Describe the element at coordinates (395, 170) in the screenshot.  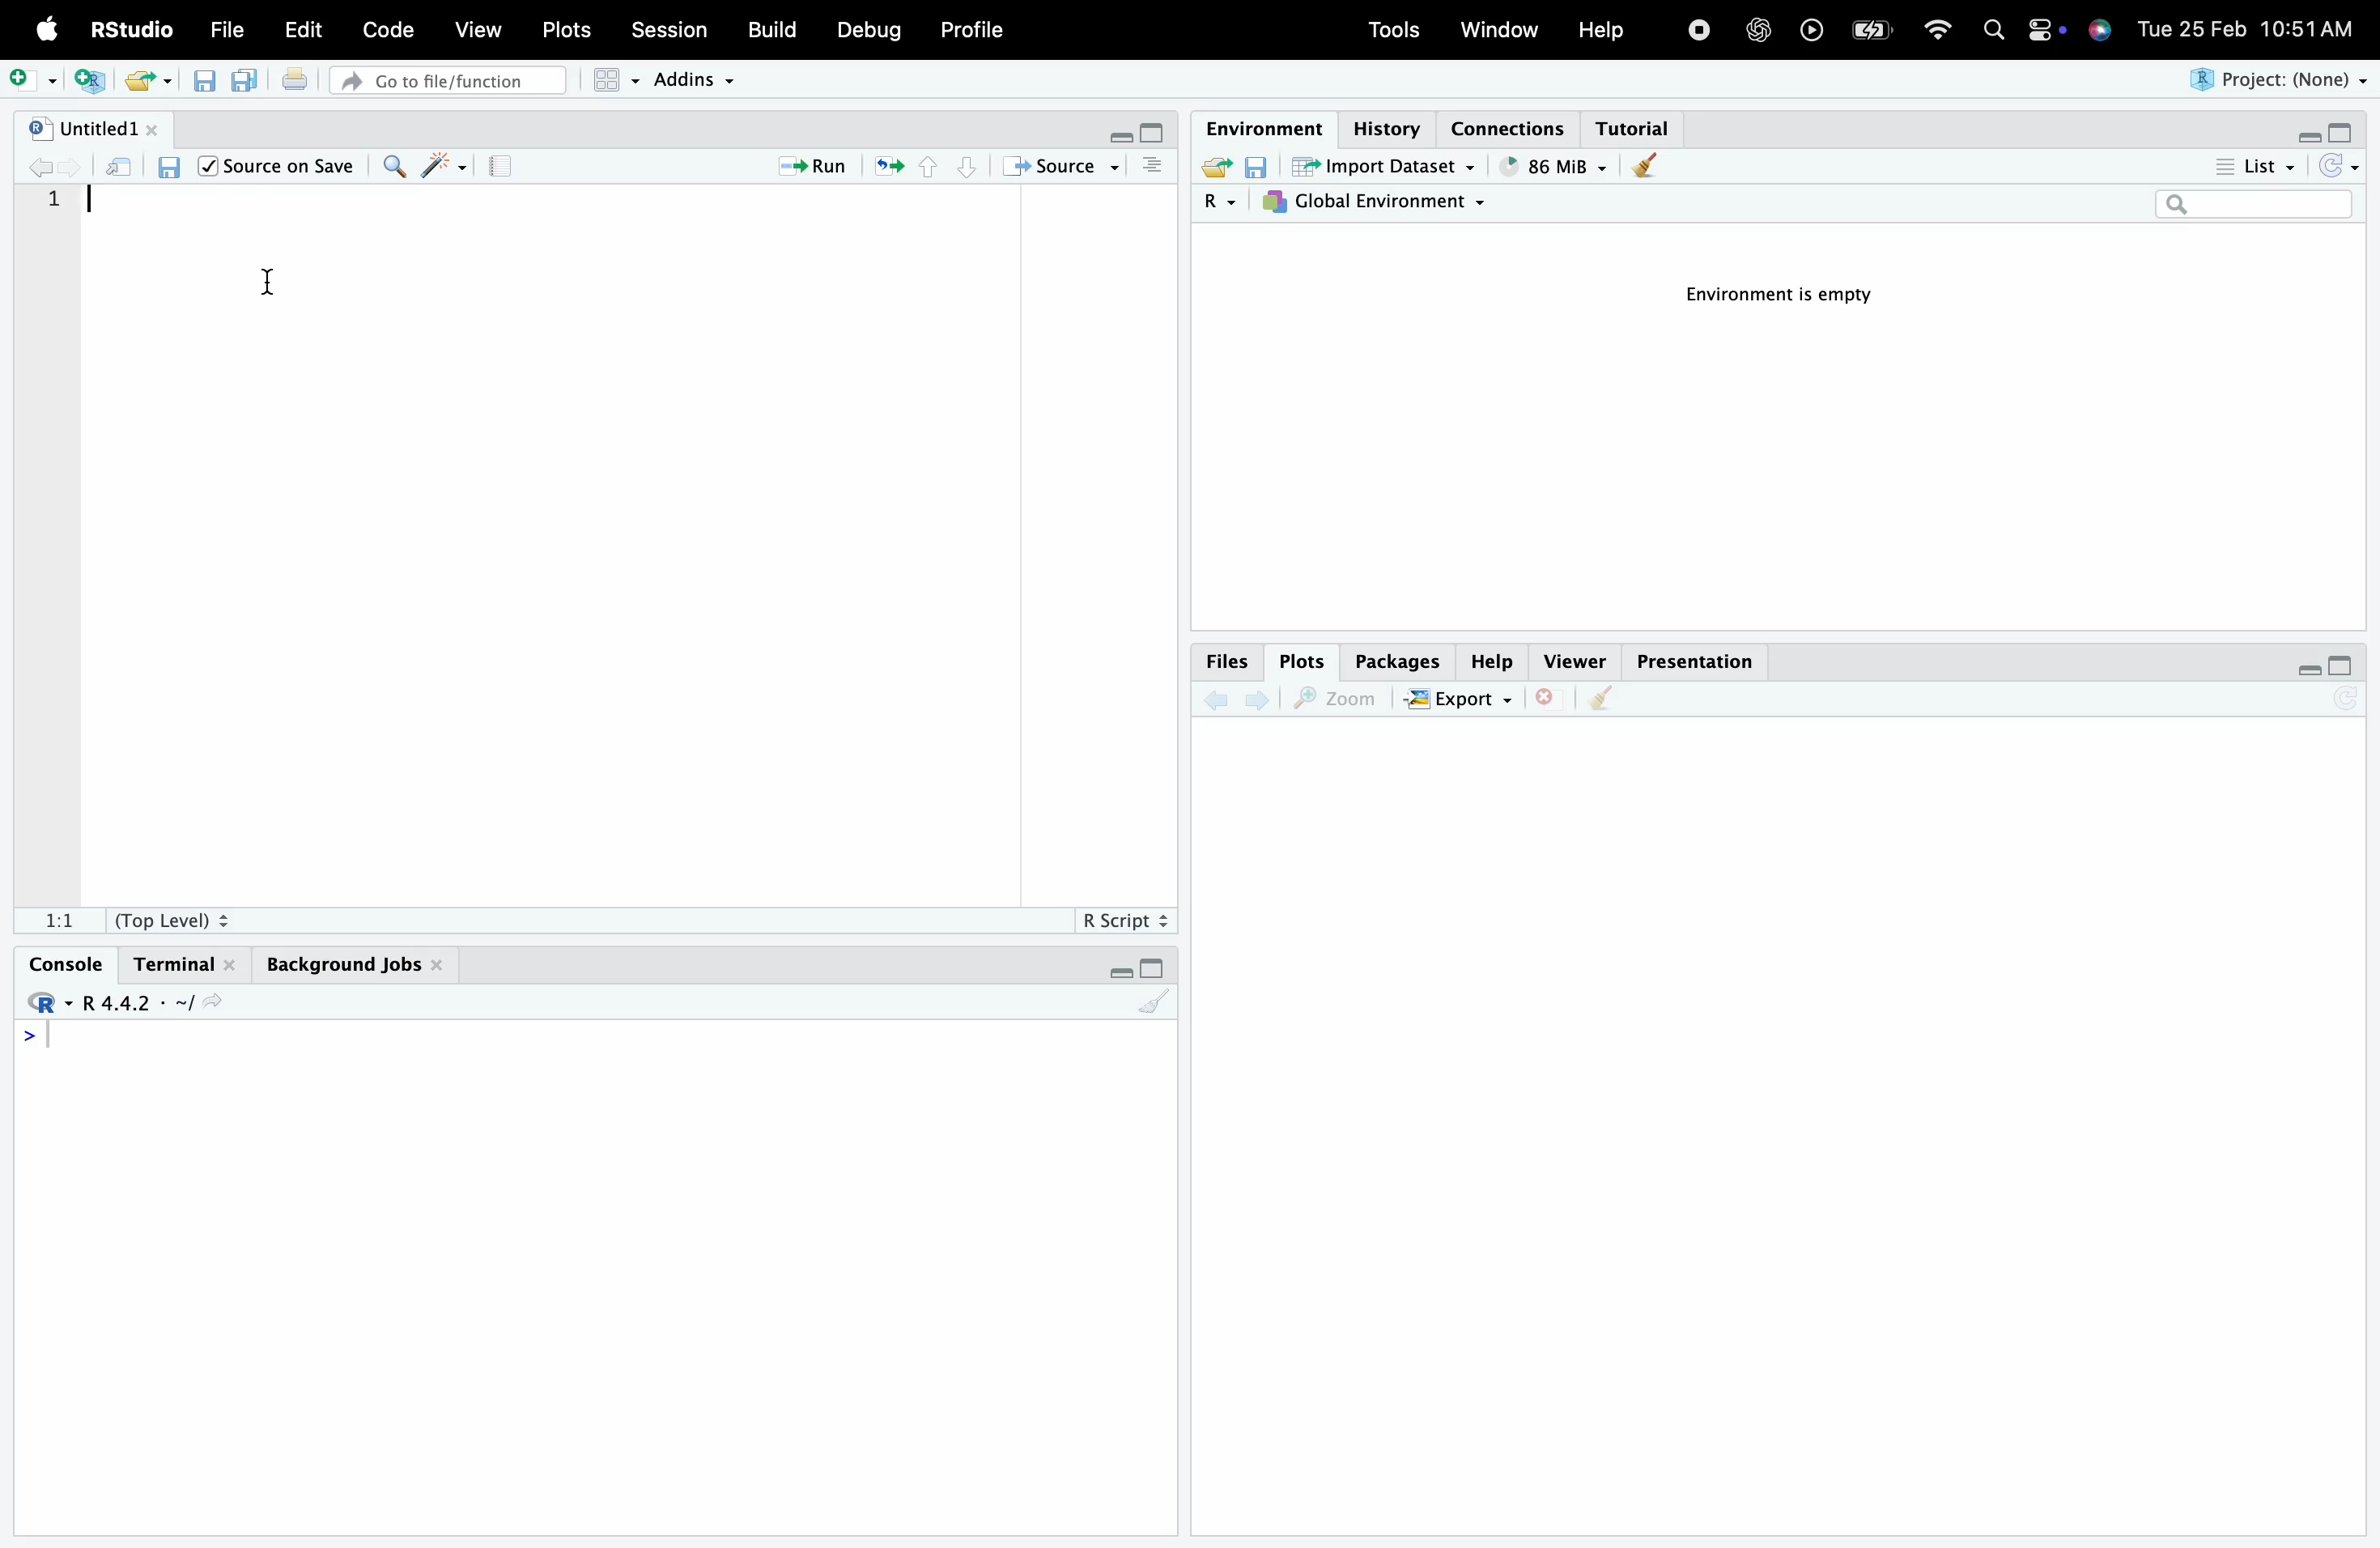
I see `search` at that location.